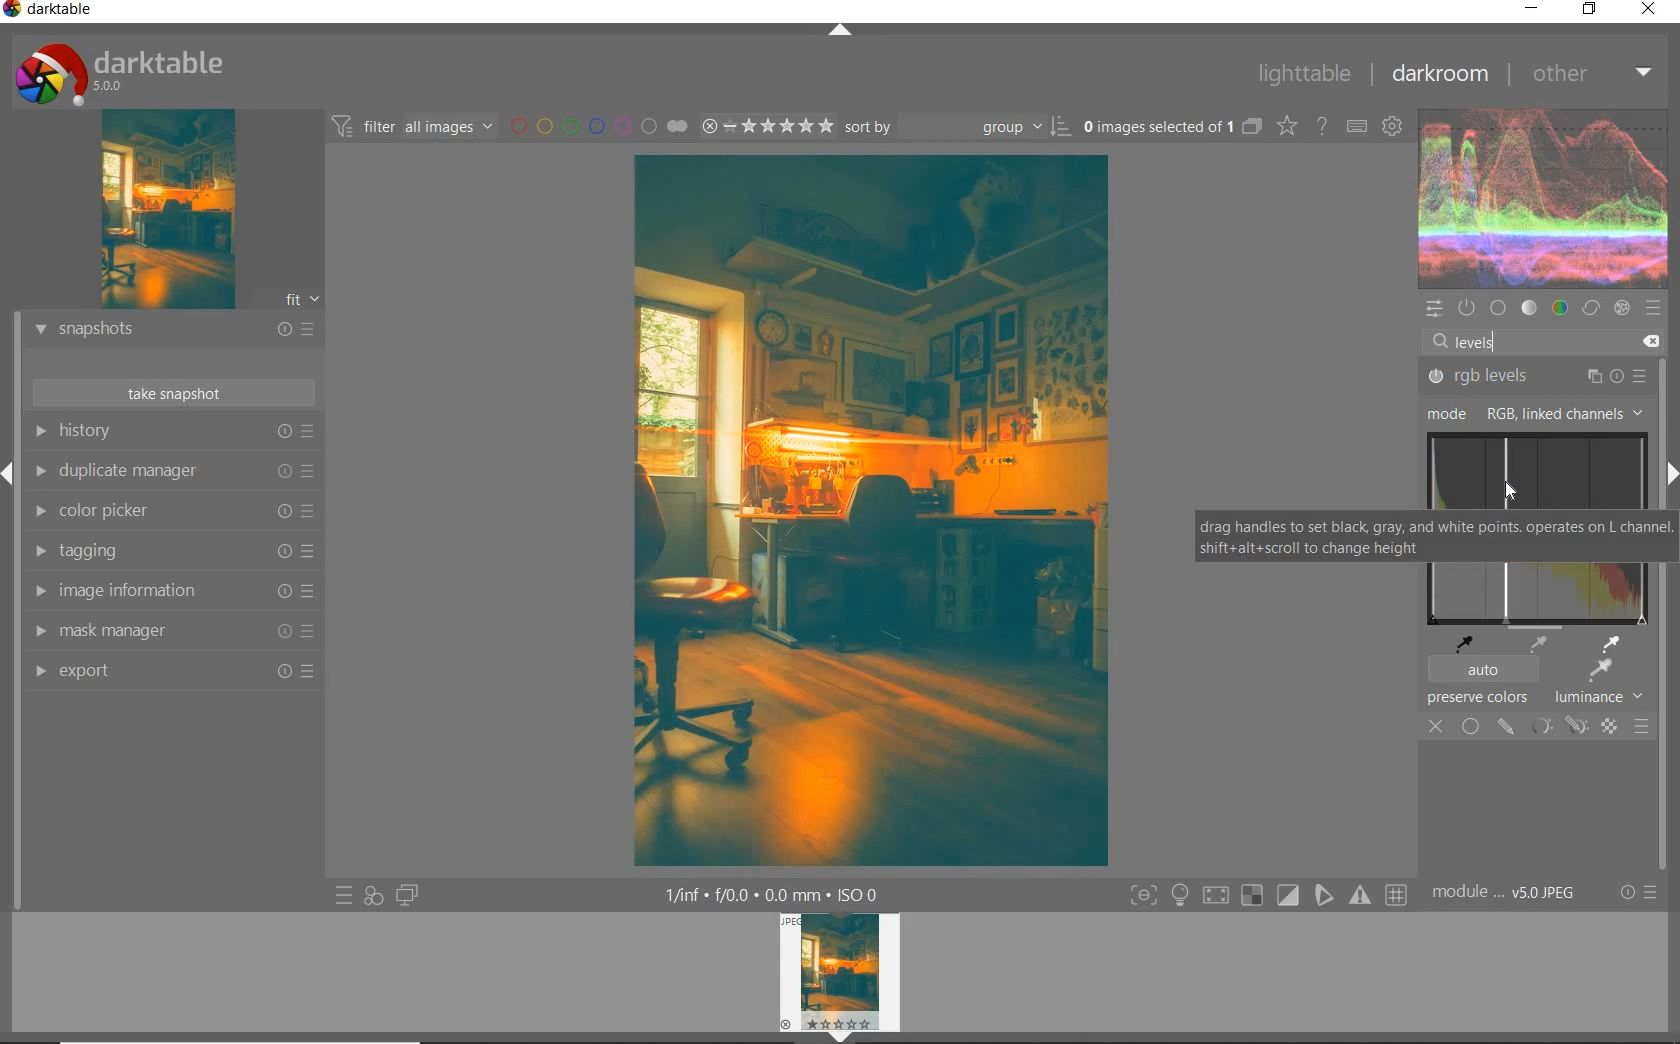 This screenshot has width=1680, height=1044. Describe the element at coordinates (1662, 542) in the screenshot. I see `scrollbar` at that location.